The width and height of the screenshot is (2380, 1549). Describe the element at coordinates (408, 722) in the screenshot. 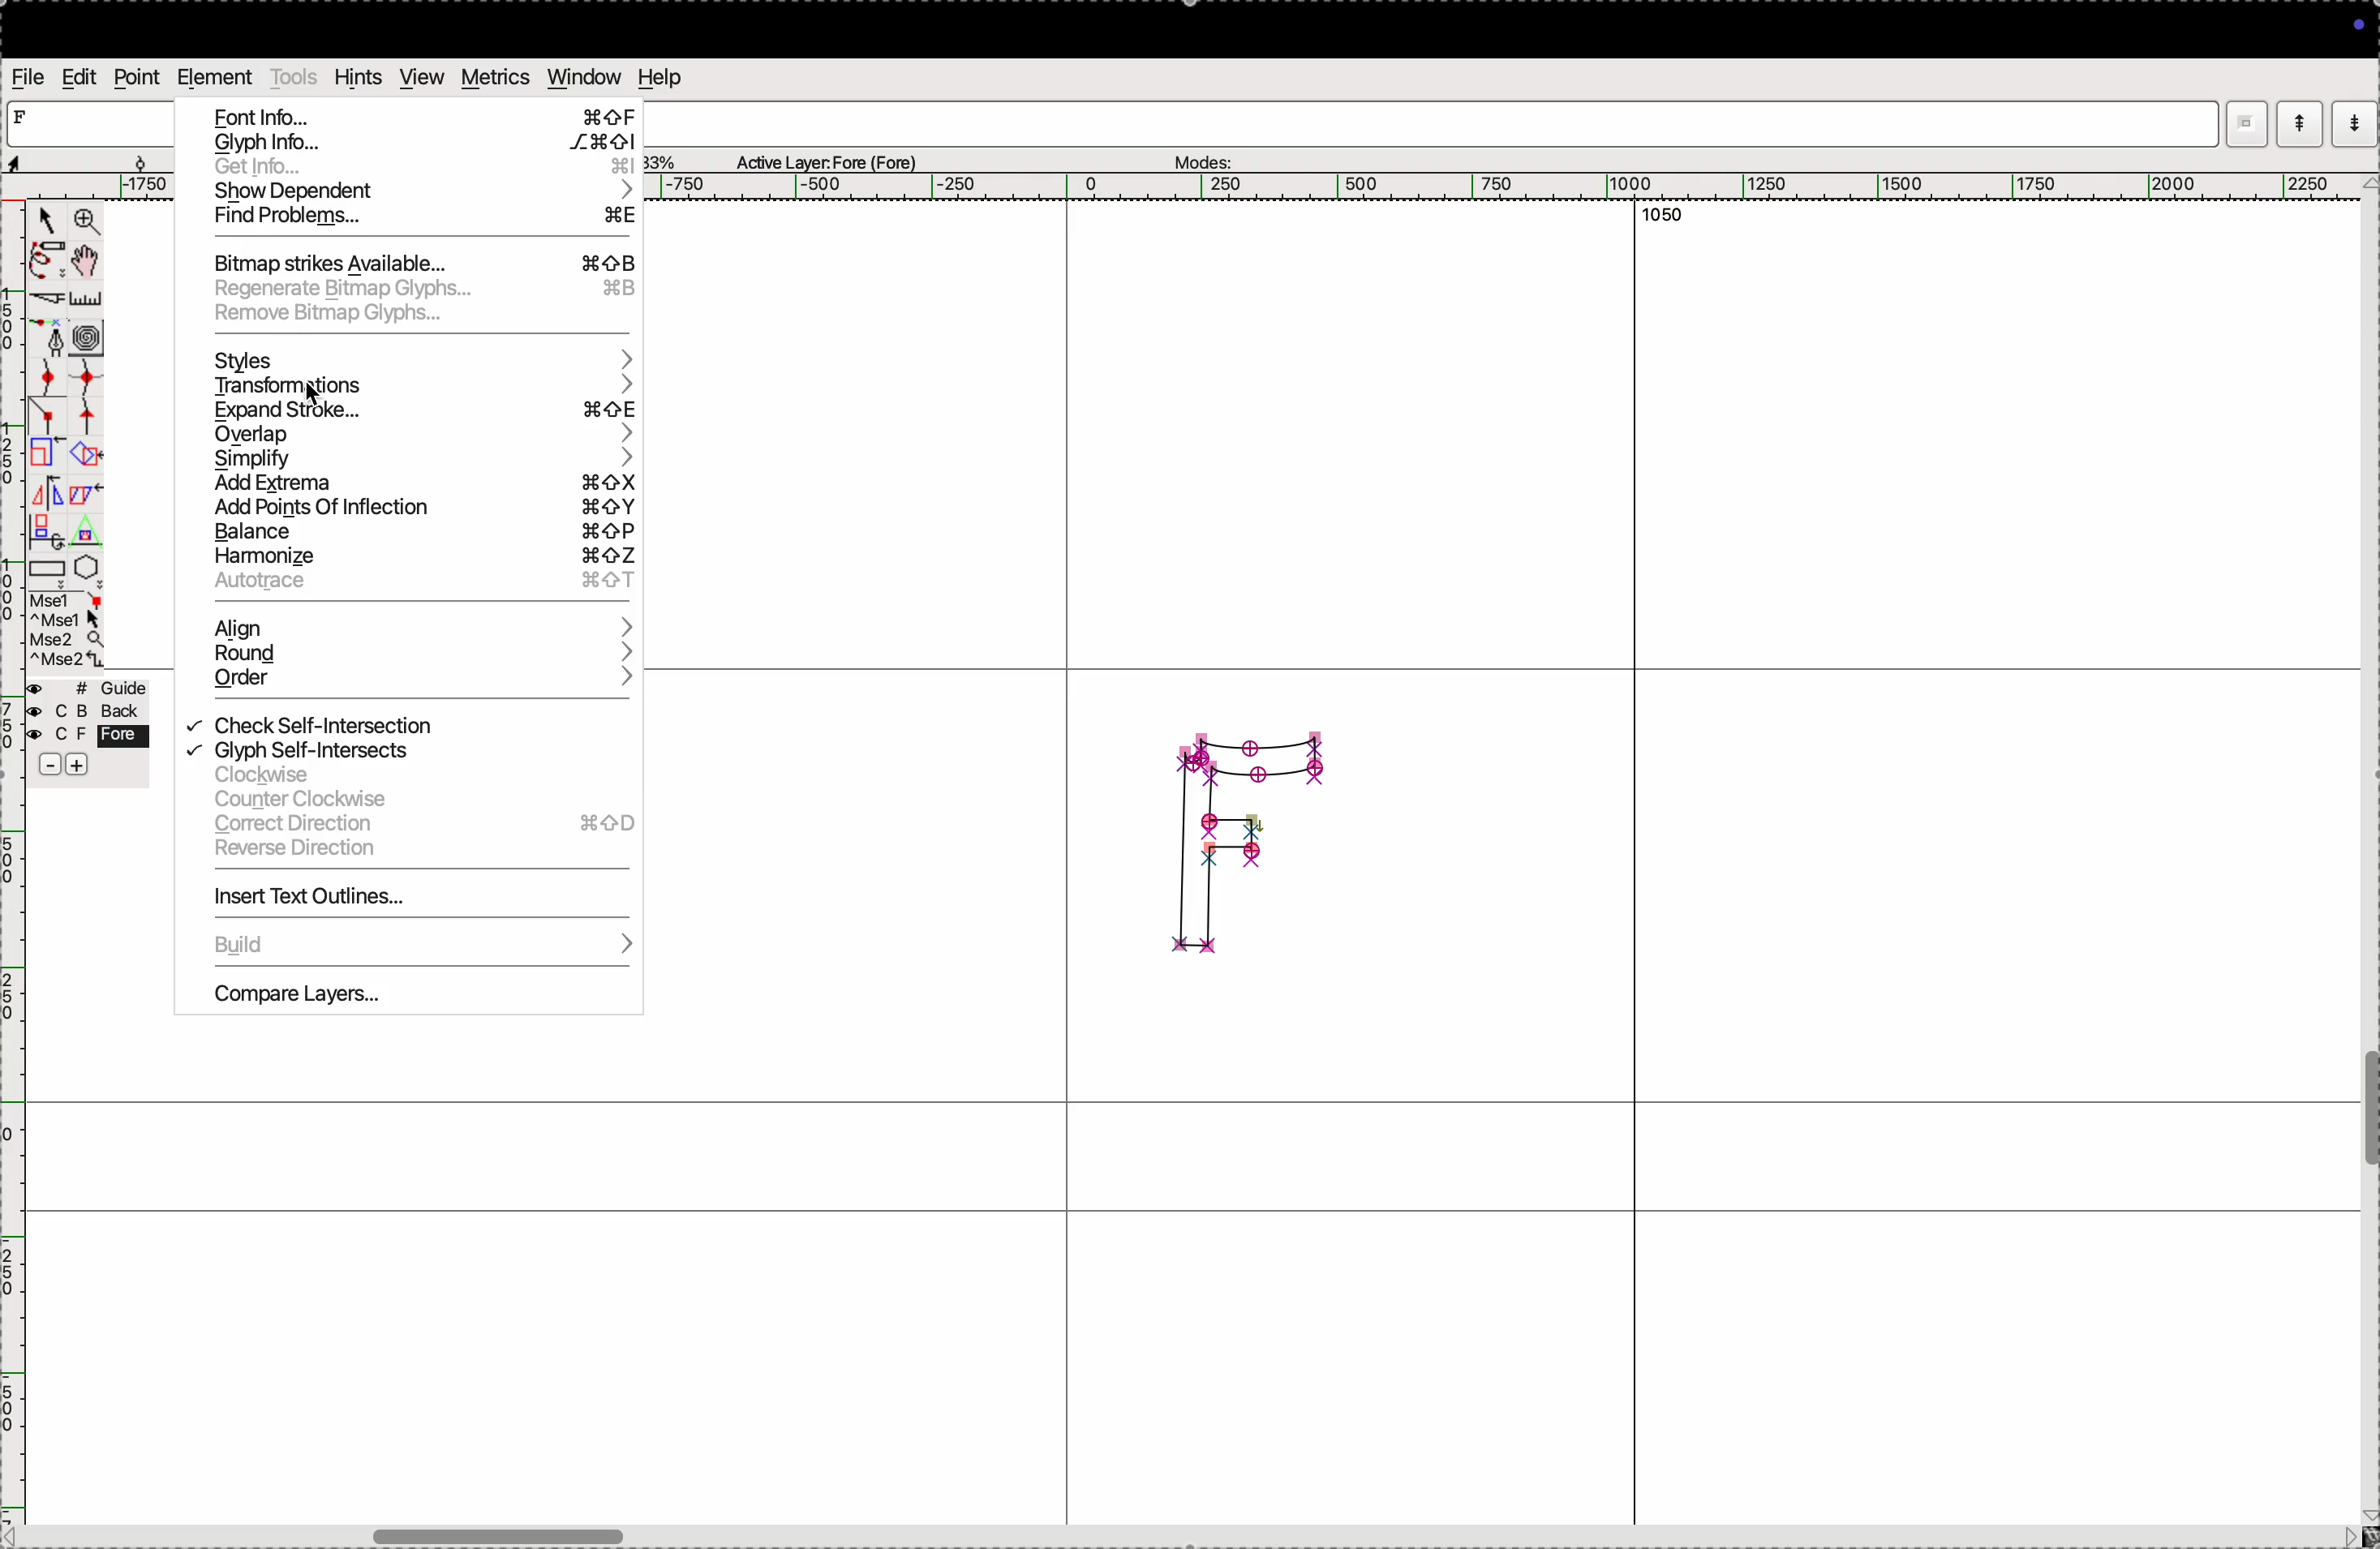

I see `click self intersection` at that location.